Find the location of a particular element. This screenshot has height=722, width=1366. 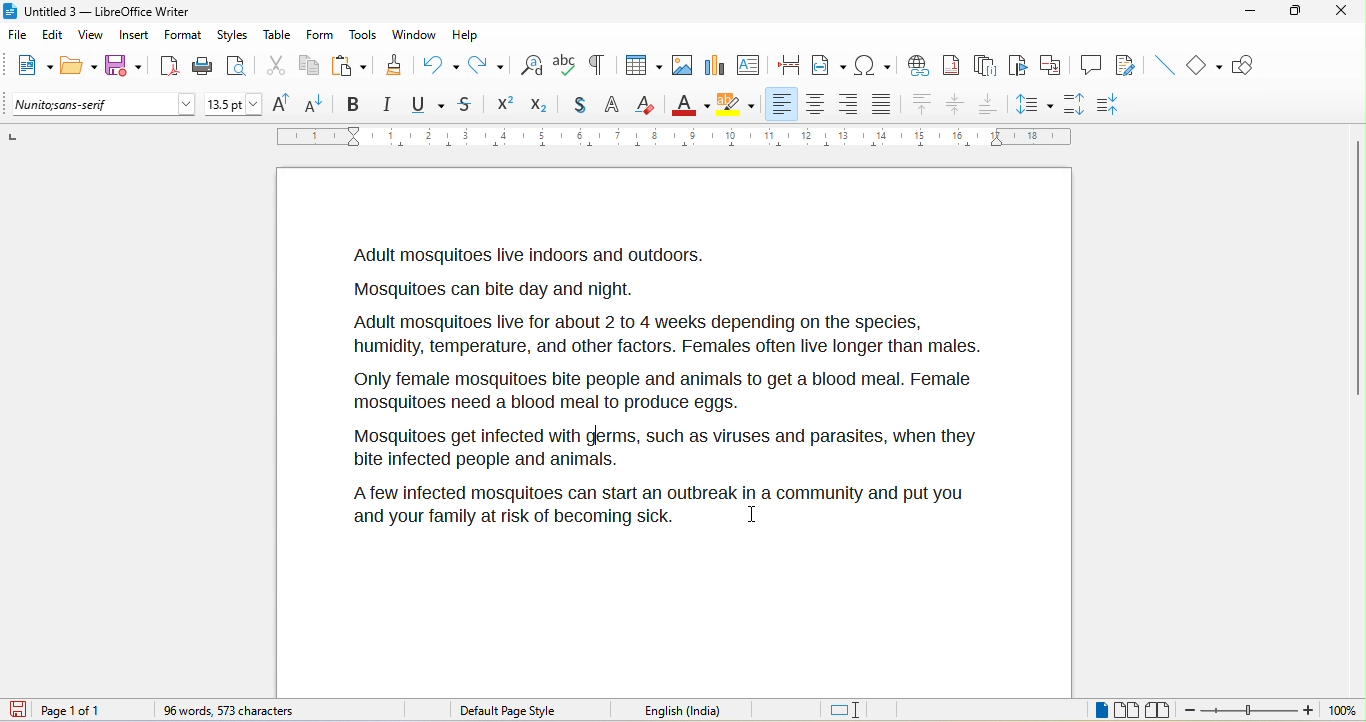

increase size is located at coordinates (285, 104).